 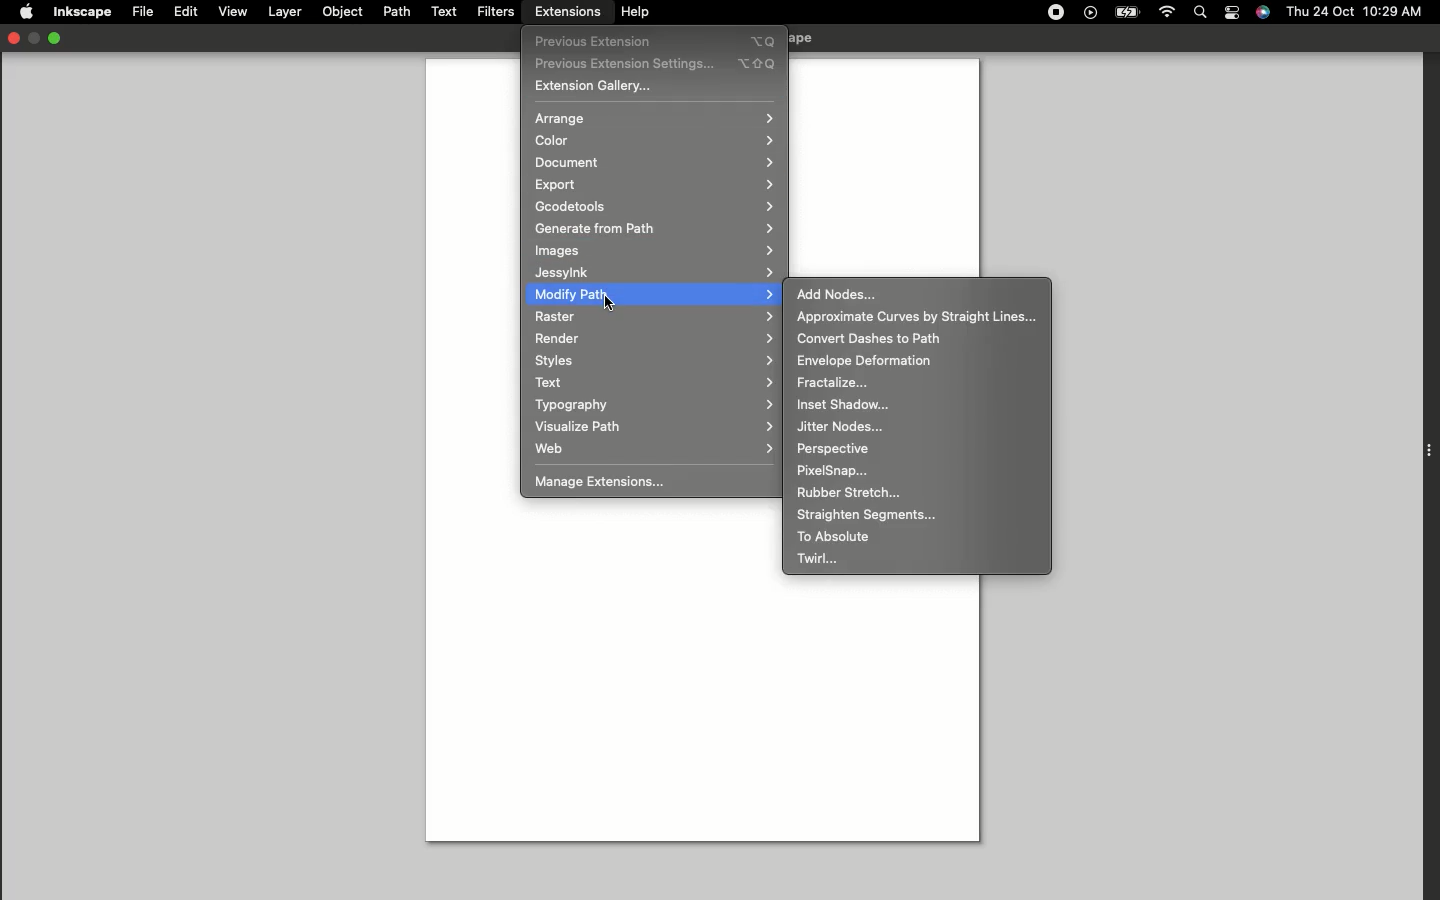 I want to click on Cursor, so click(x=613, y=303).